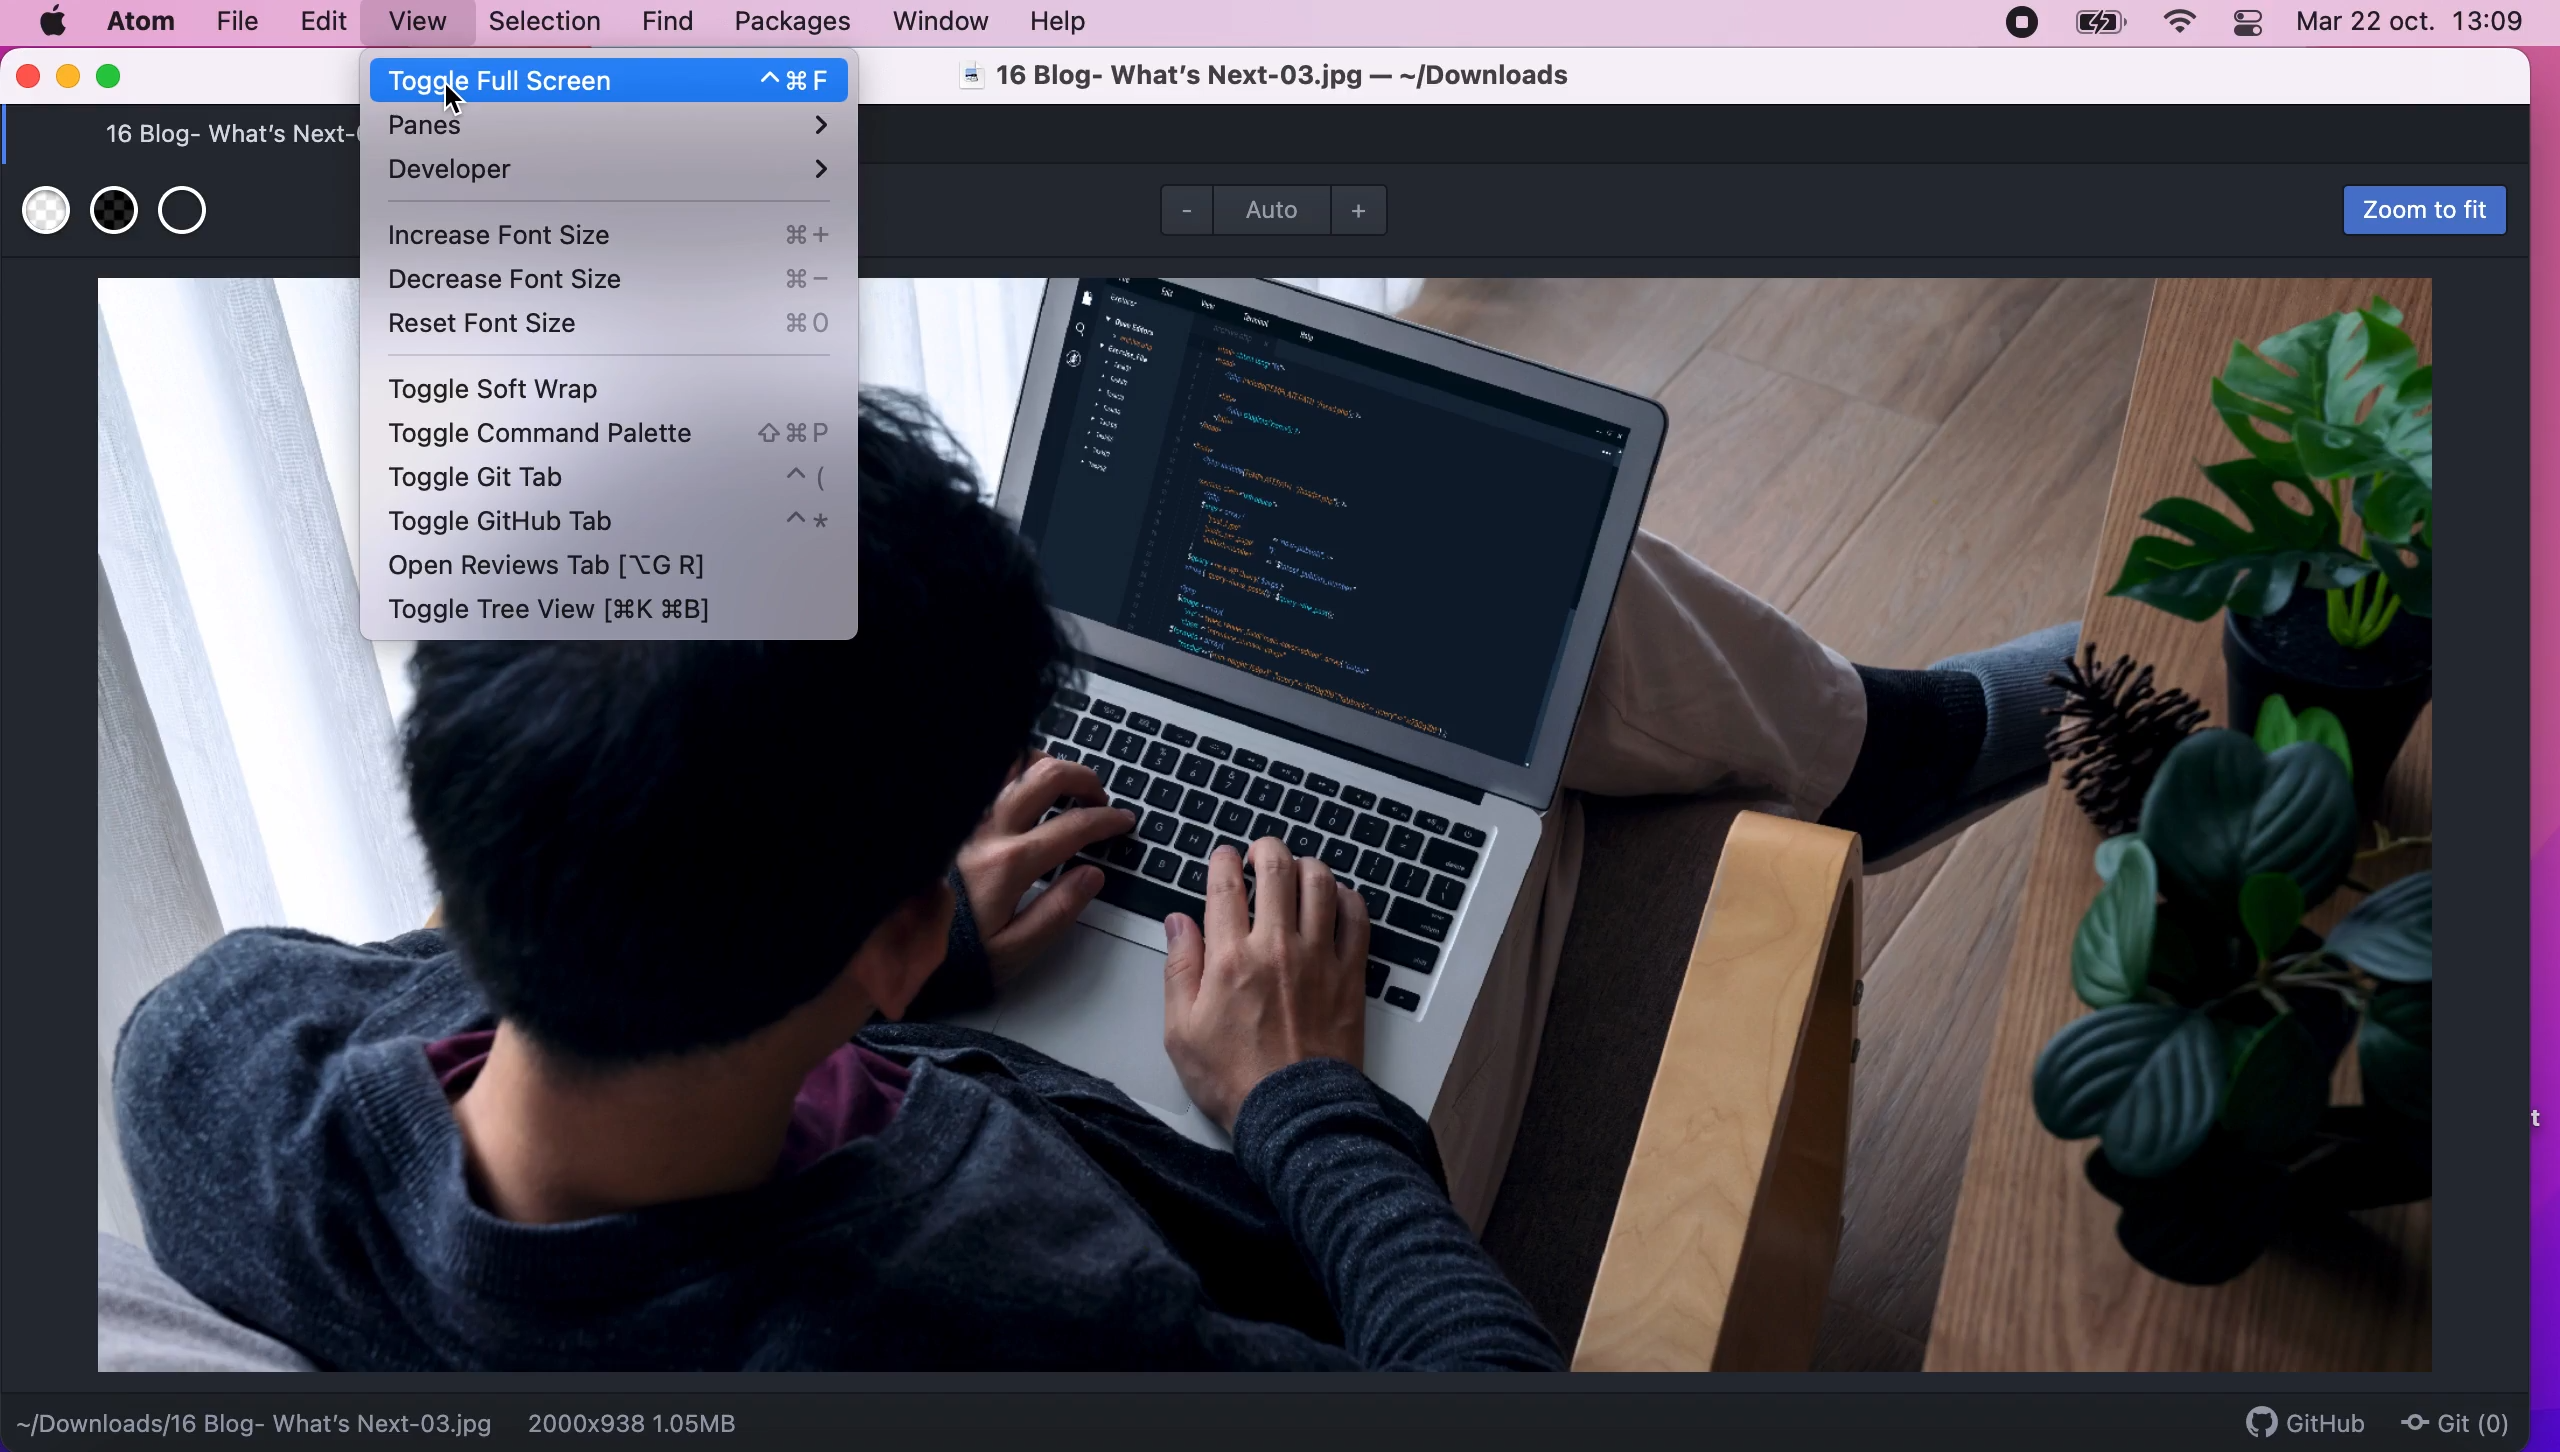 Image resolution: width=2560 pixels, height=1452 pixels. I want to click on maximize, so click(120, 75).